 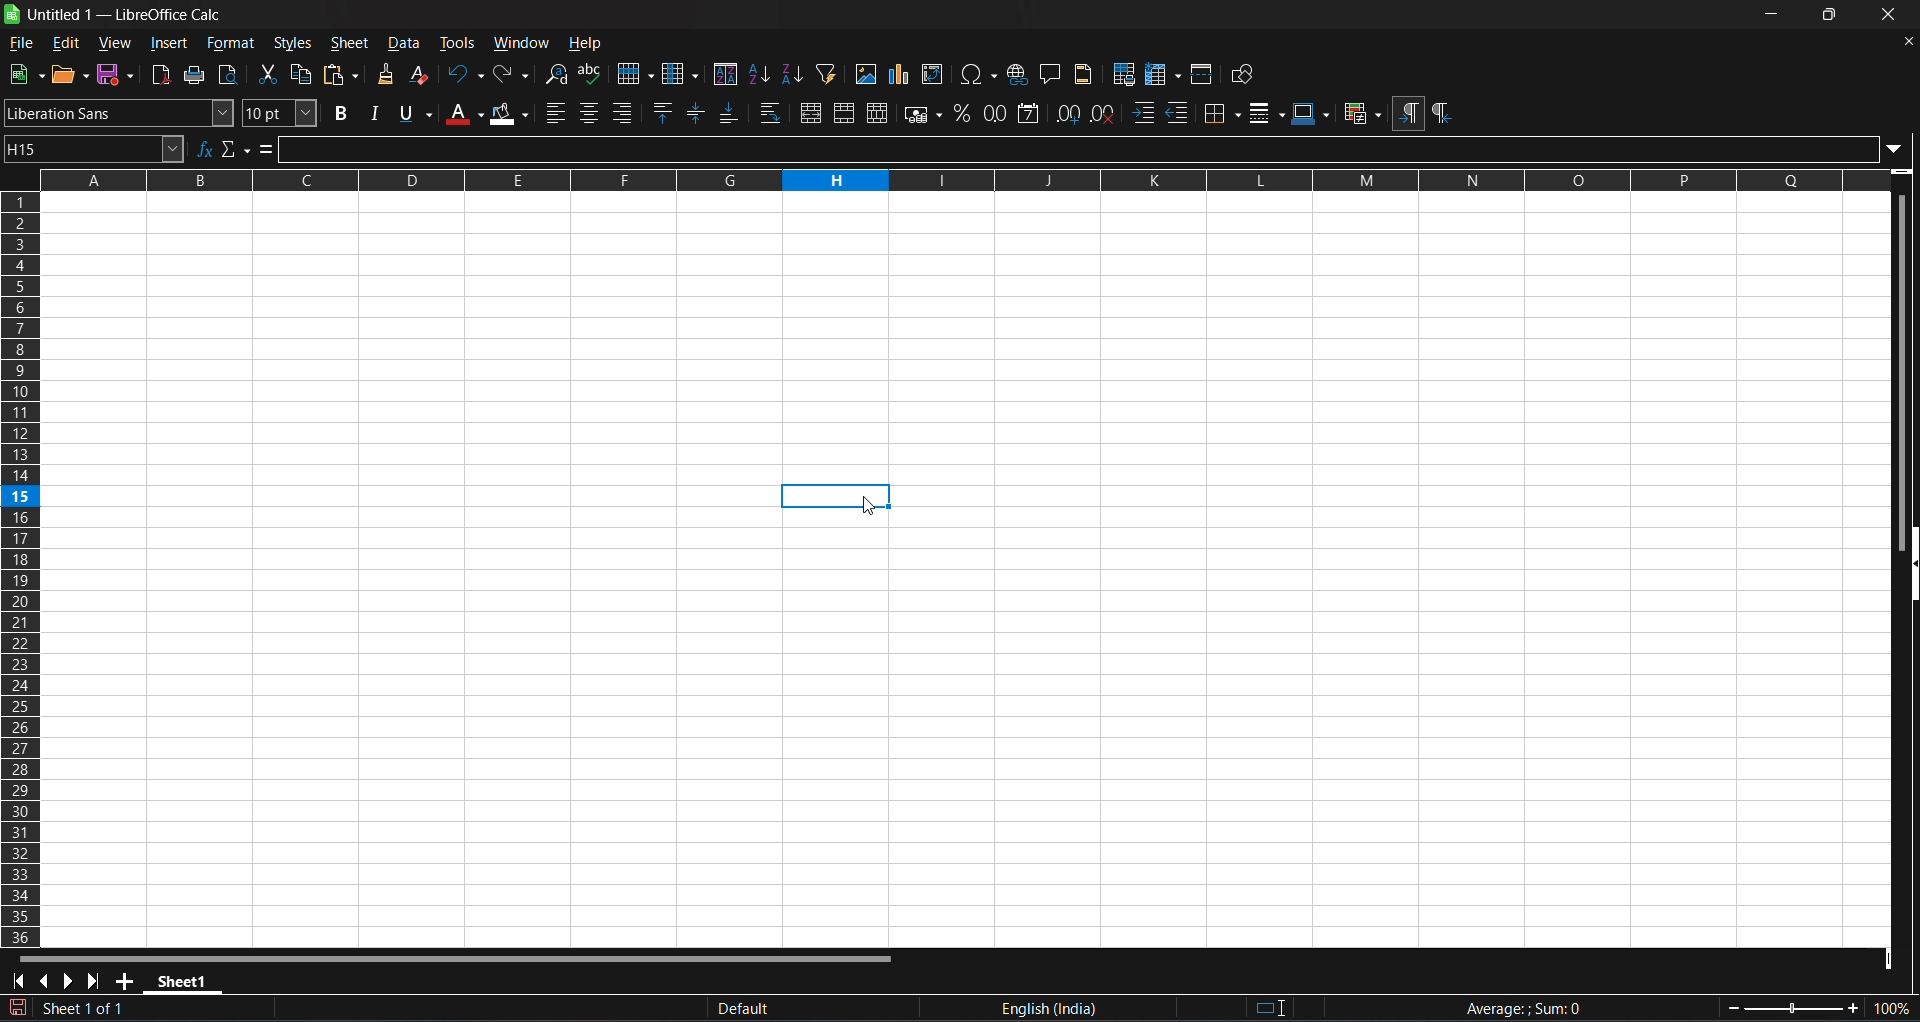 What do you see at coordinates (1265, 113) in the screenshot?
I see `border styles` at bounding box center [1265, 113].